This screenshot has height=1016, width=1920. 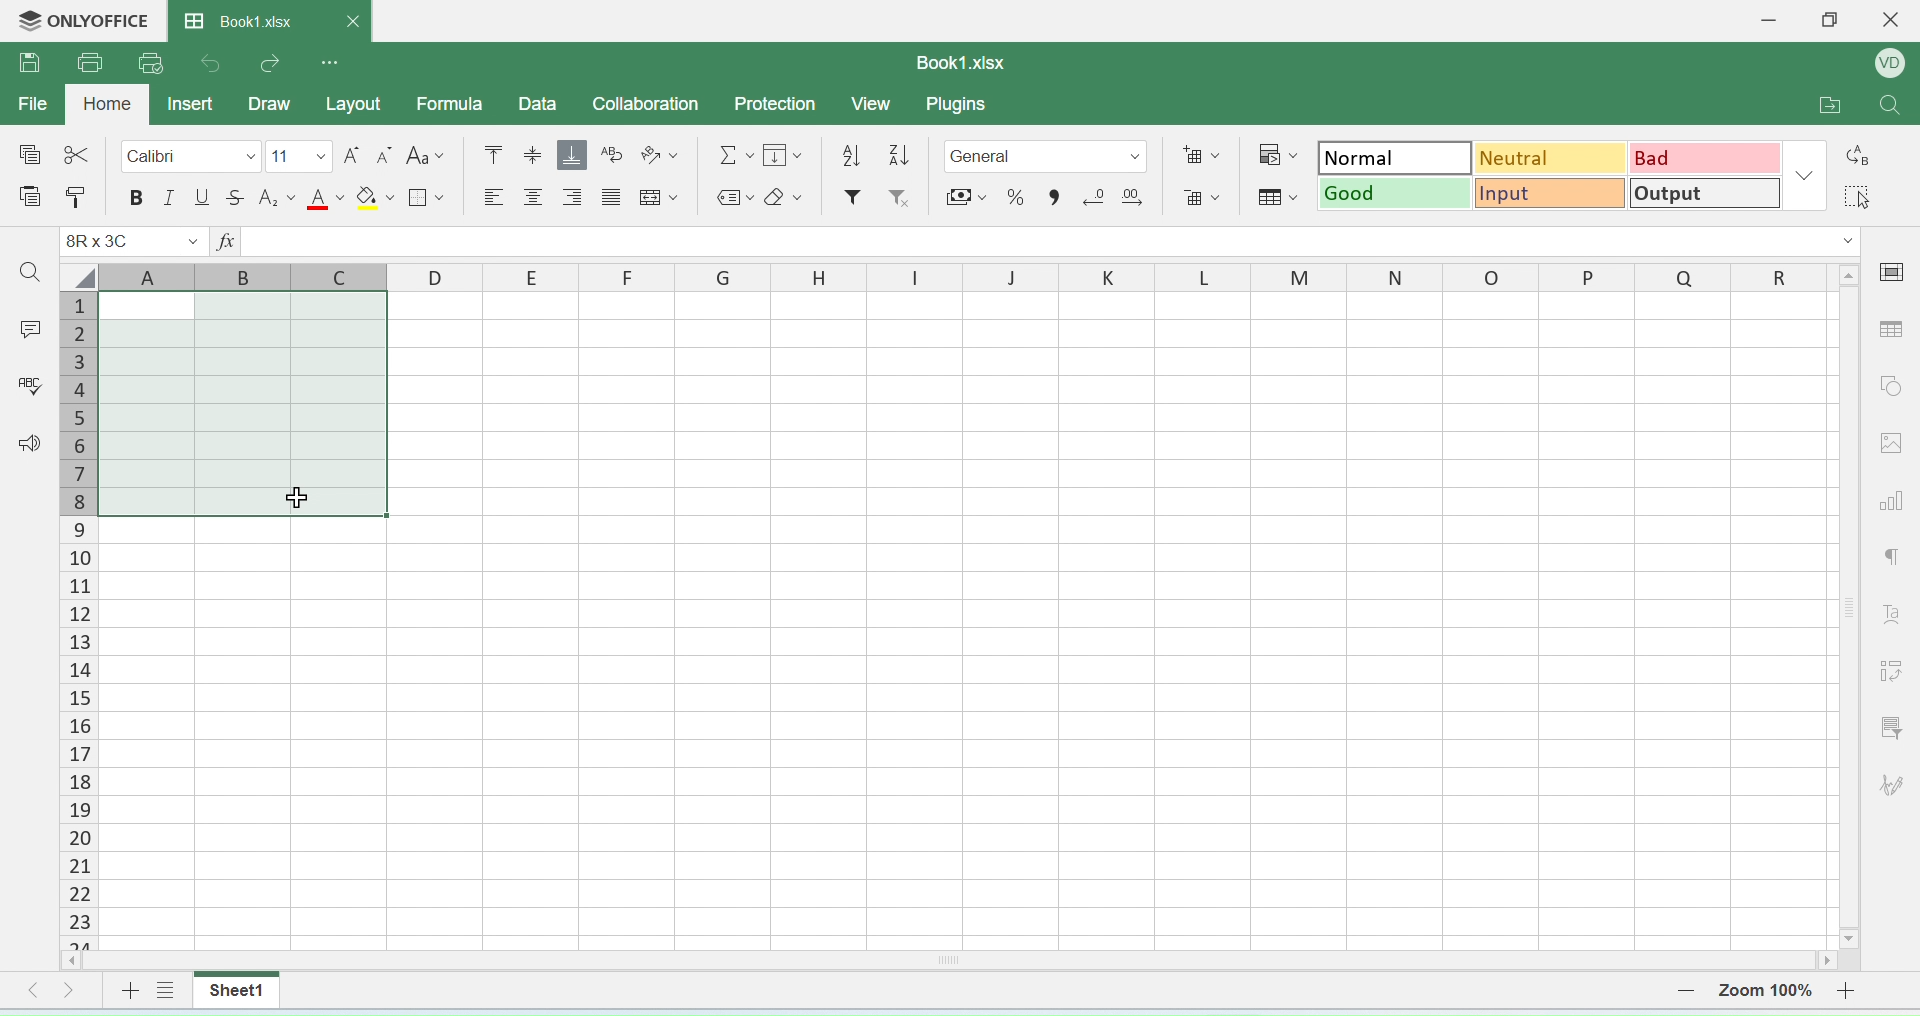 What do you see at coordinates (1682, 989) in the screenshot?
I see `zoom out` at bounding box center [1682, 989].